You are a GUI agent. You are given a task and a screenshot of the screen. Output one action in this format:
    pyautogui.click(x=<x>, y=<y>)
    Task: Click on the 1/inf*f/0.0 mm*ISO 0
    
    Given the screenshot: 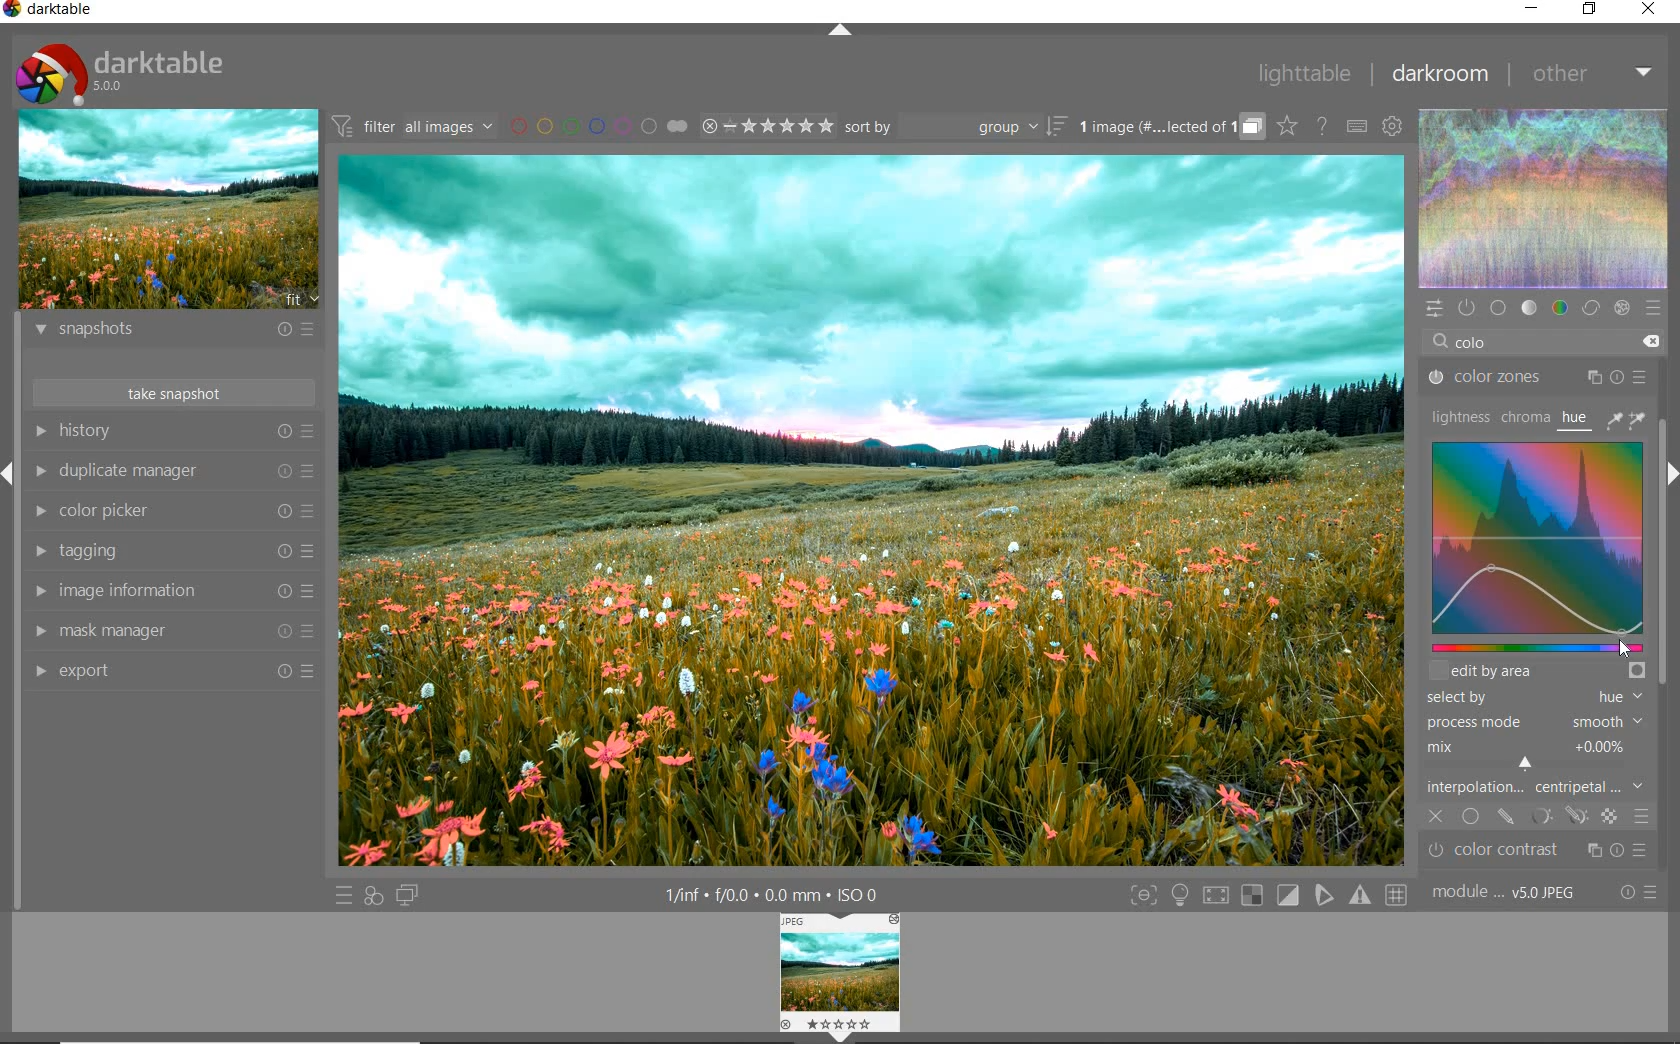 What is the action you would take?
    pyautogui.click(x=770, y=893)
    